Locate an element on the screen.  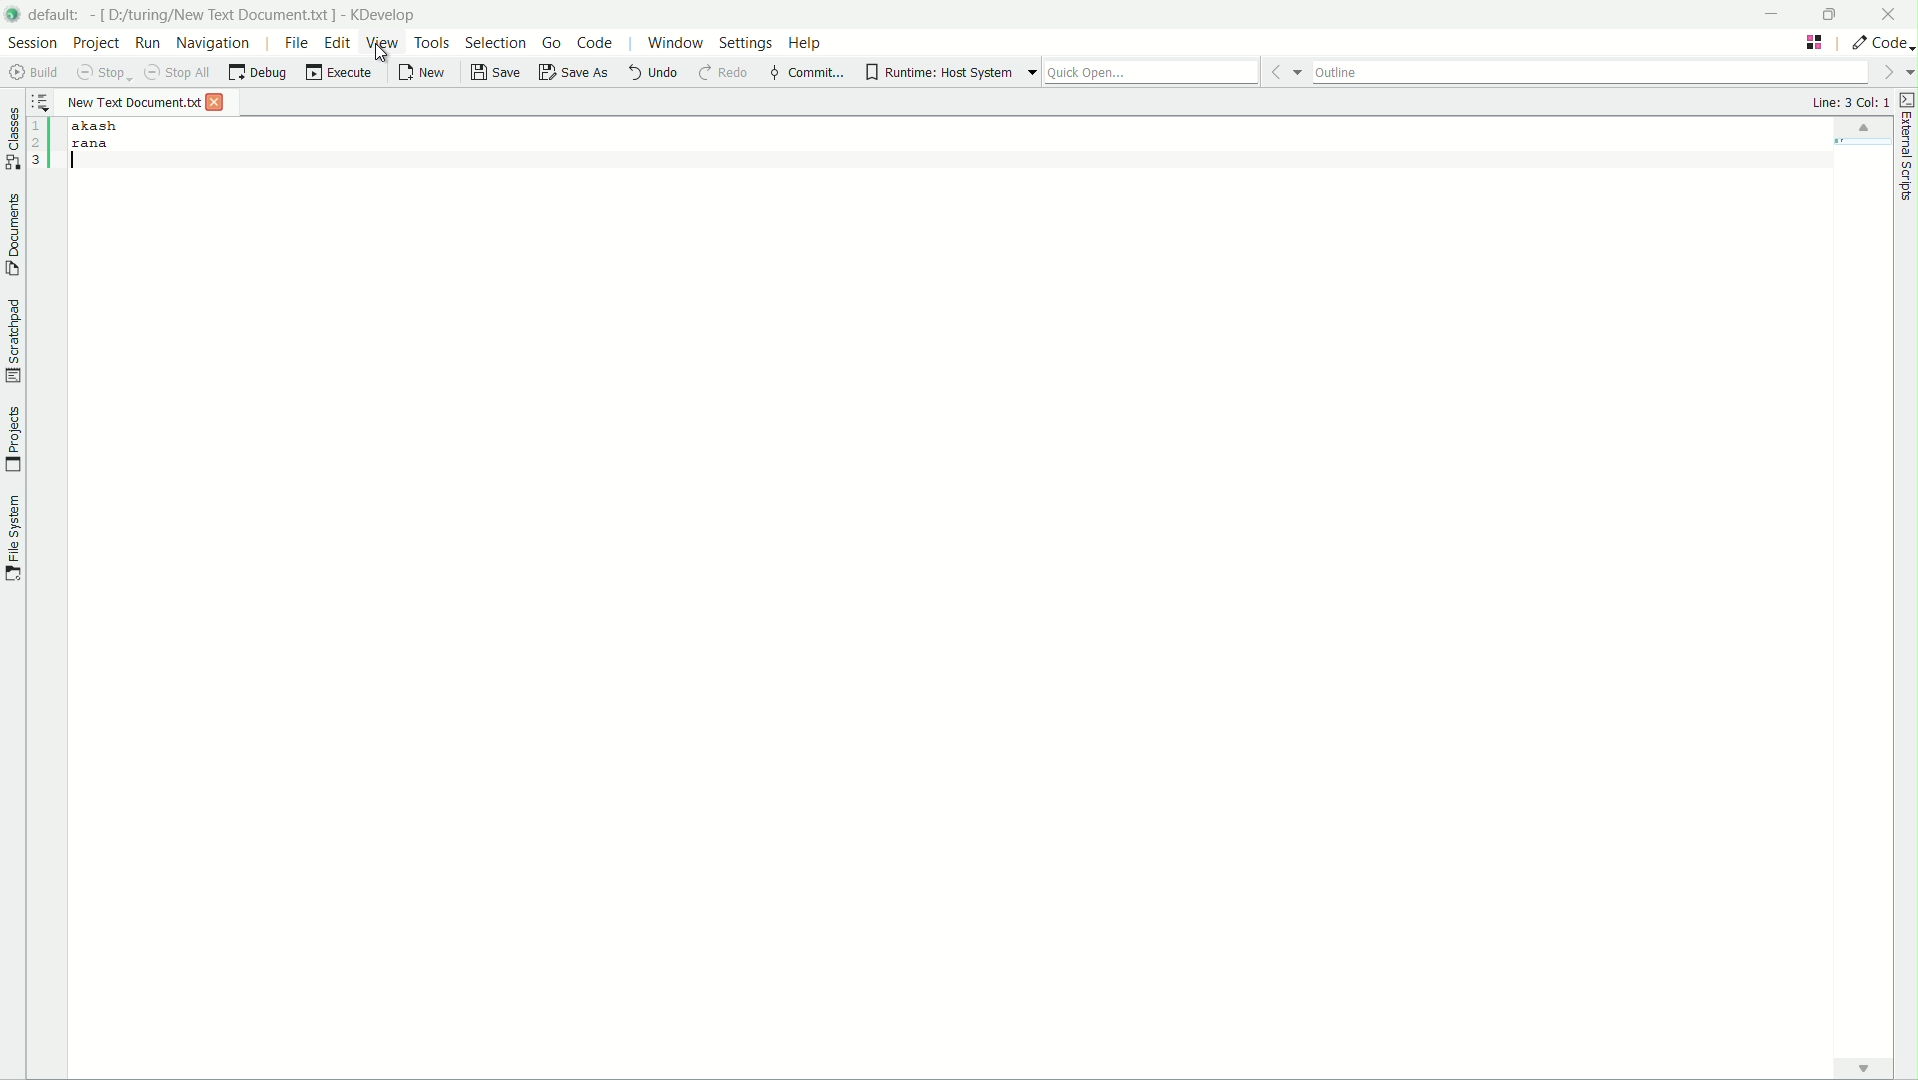
selection menu is located at coordinates (493, 42).